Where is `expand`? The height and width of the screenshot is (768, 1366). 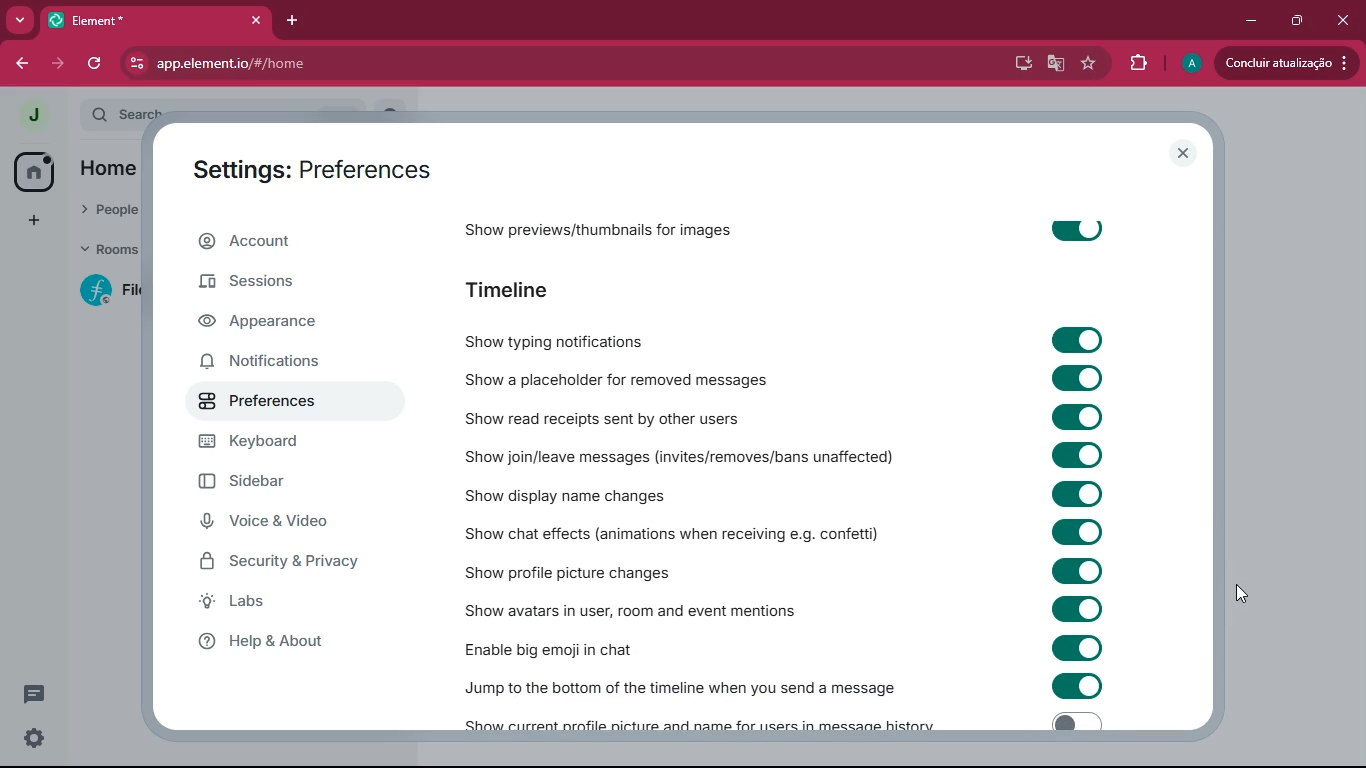
expand is located at coordinates (67, 116).